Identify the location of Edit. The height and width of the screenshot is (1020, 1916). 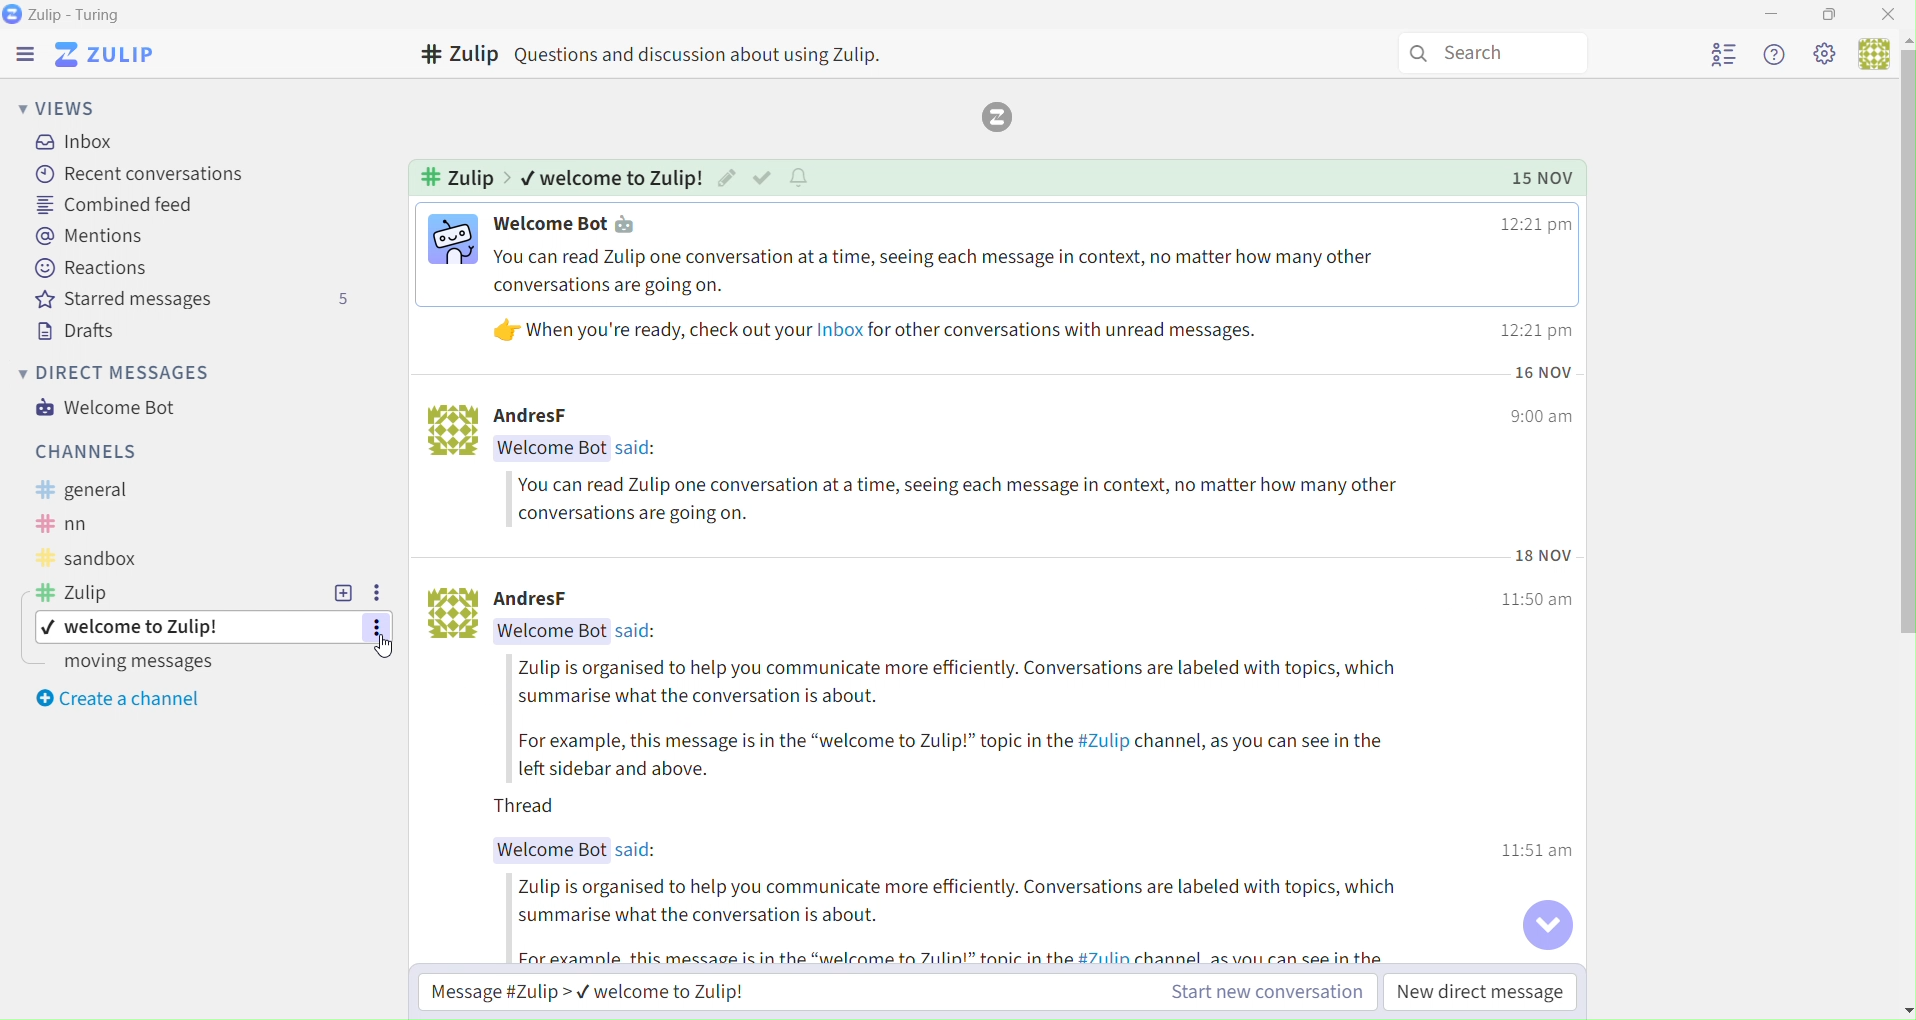
(725, 177).